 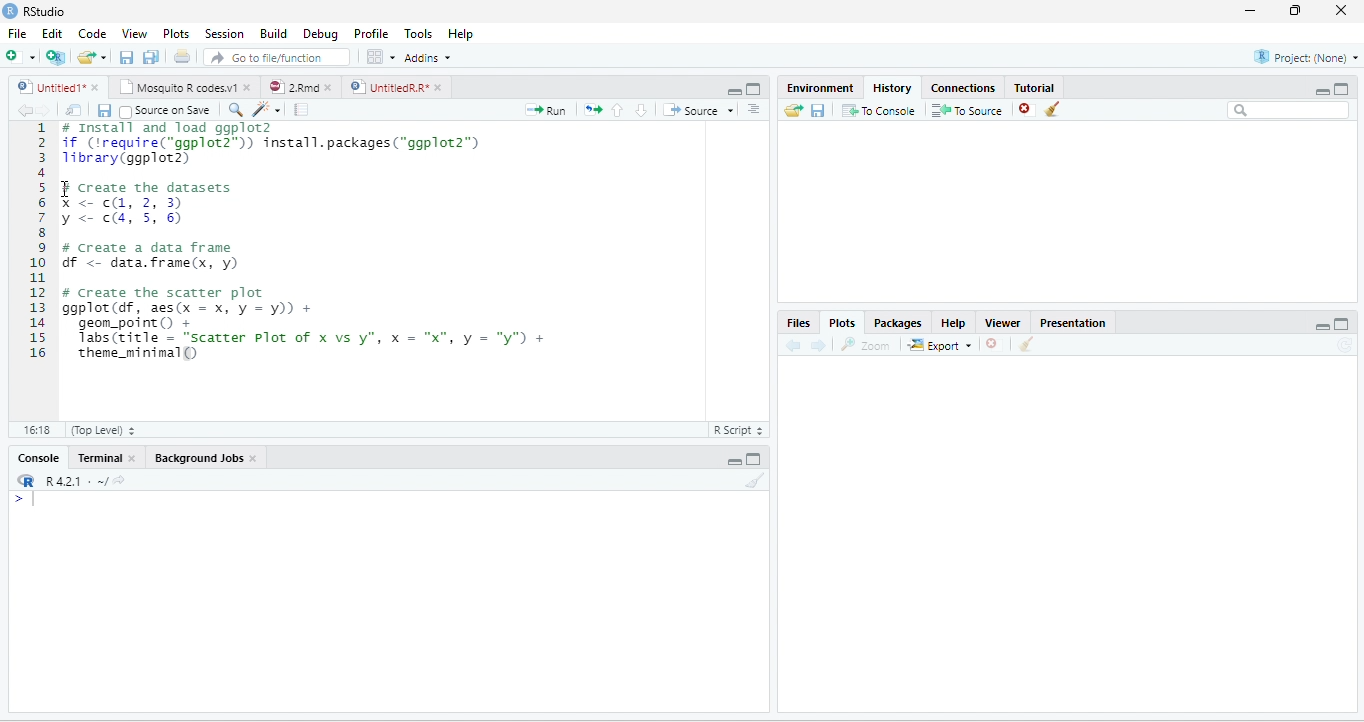 I want to click on Search bar, so click(x=1288, y=111).